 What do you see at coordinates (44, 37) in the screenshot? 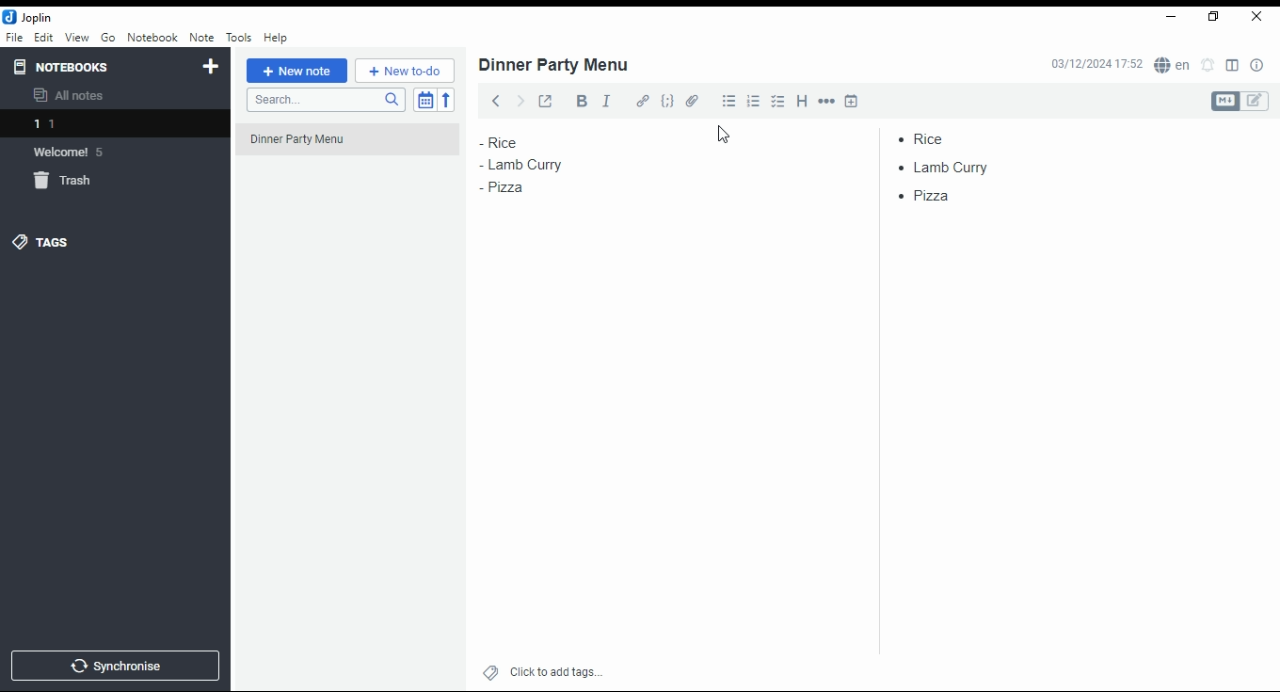
I see `edit` at bounding box center [44, 37].